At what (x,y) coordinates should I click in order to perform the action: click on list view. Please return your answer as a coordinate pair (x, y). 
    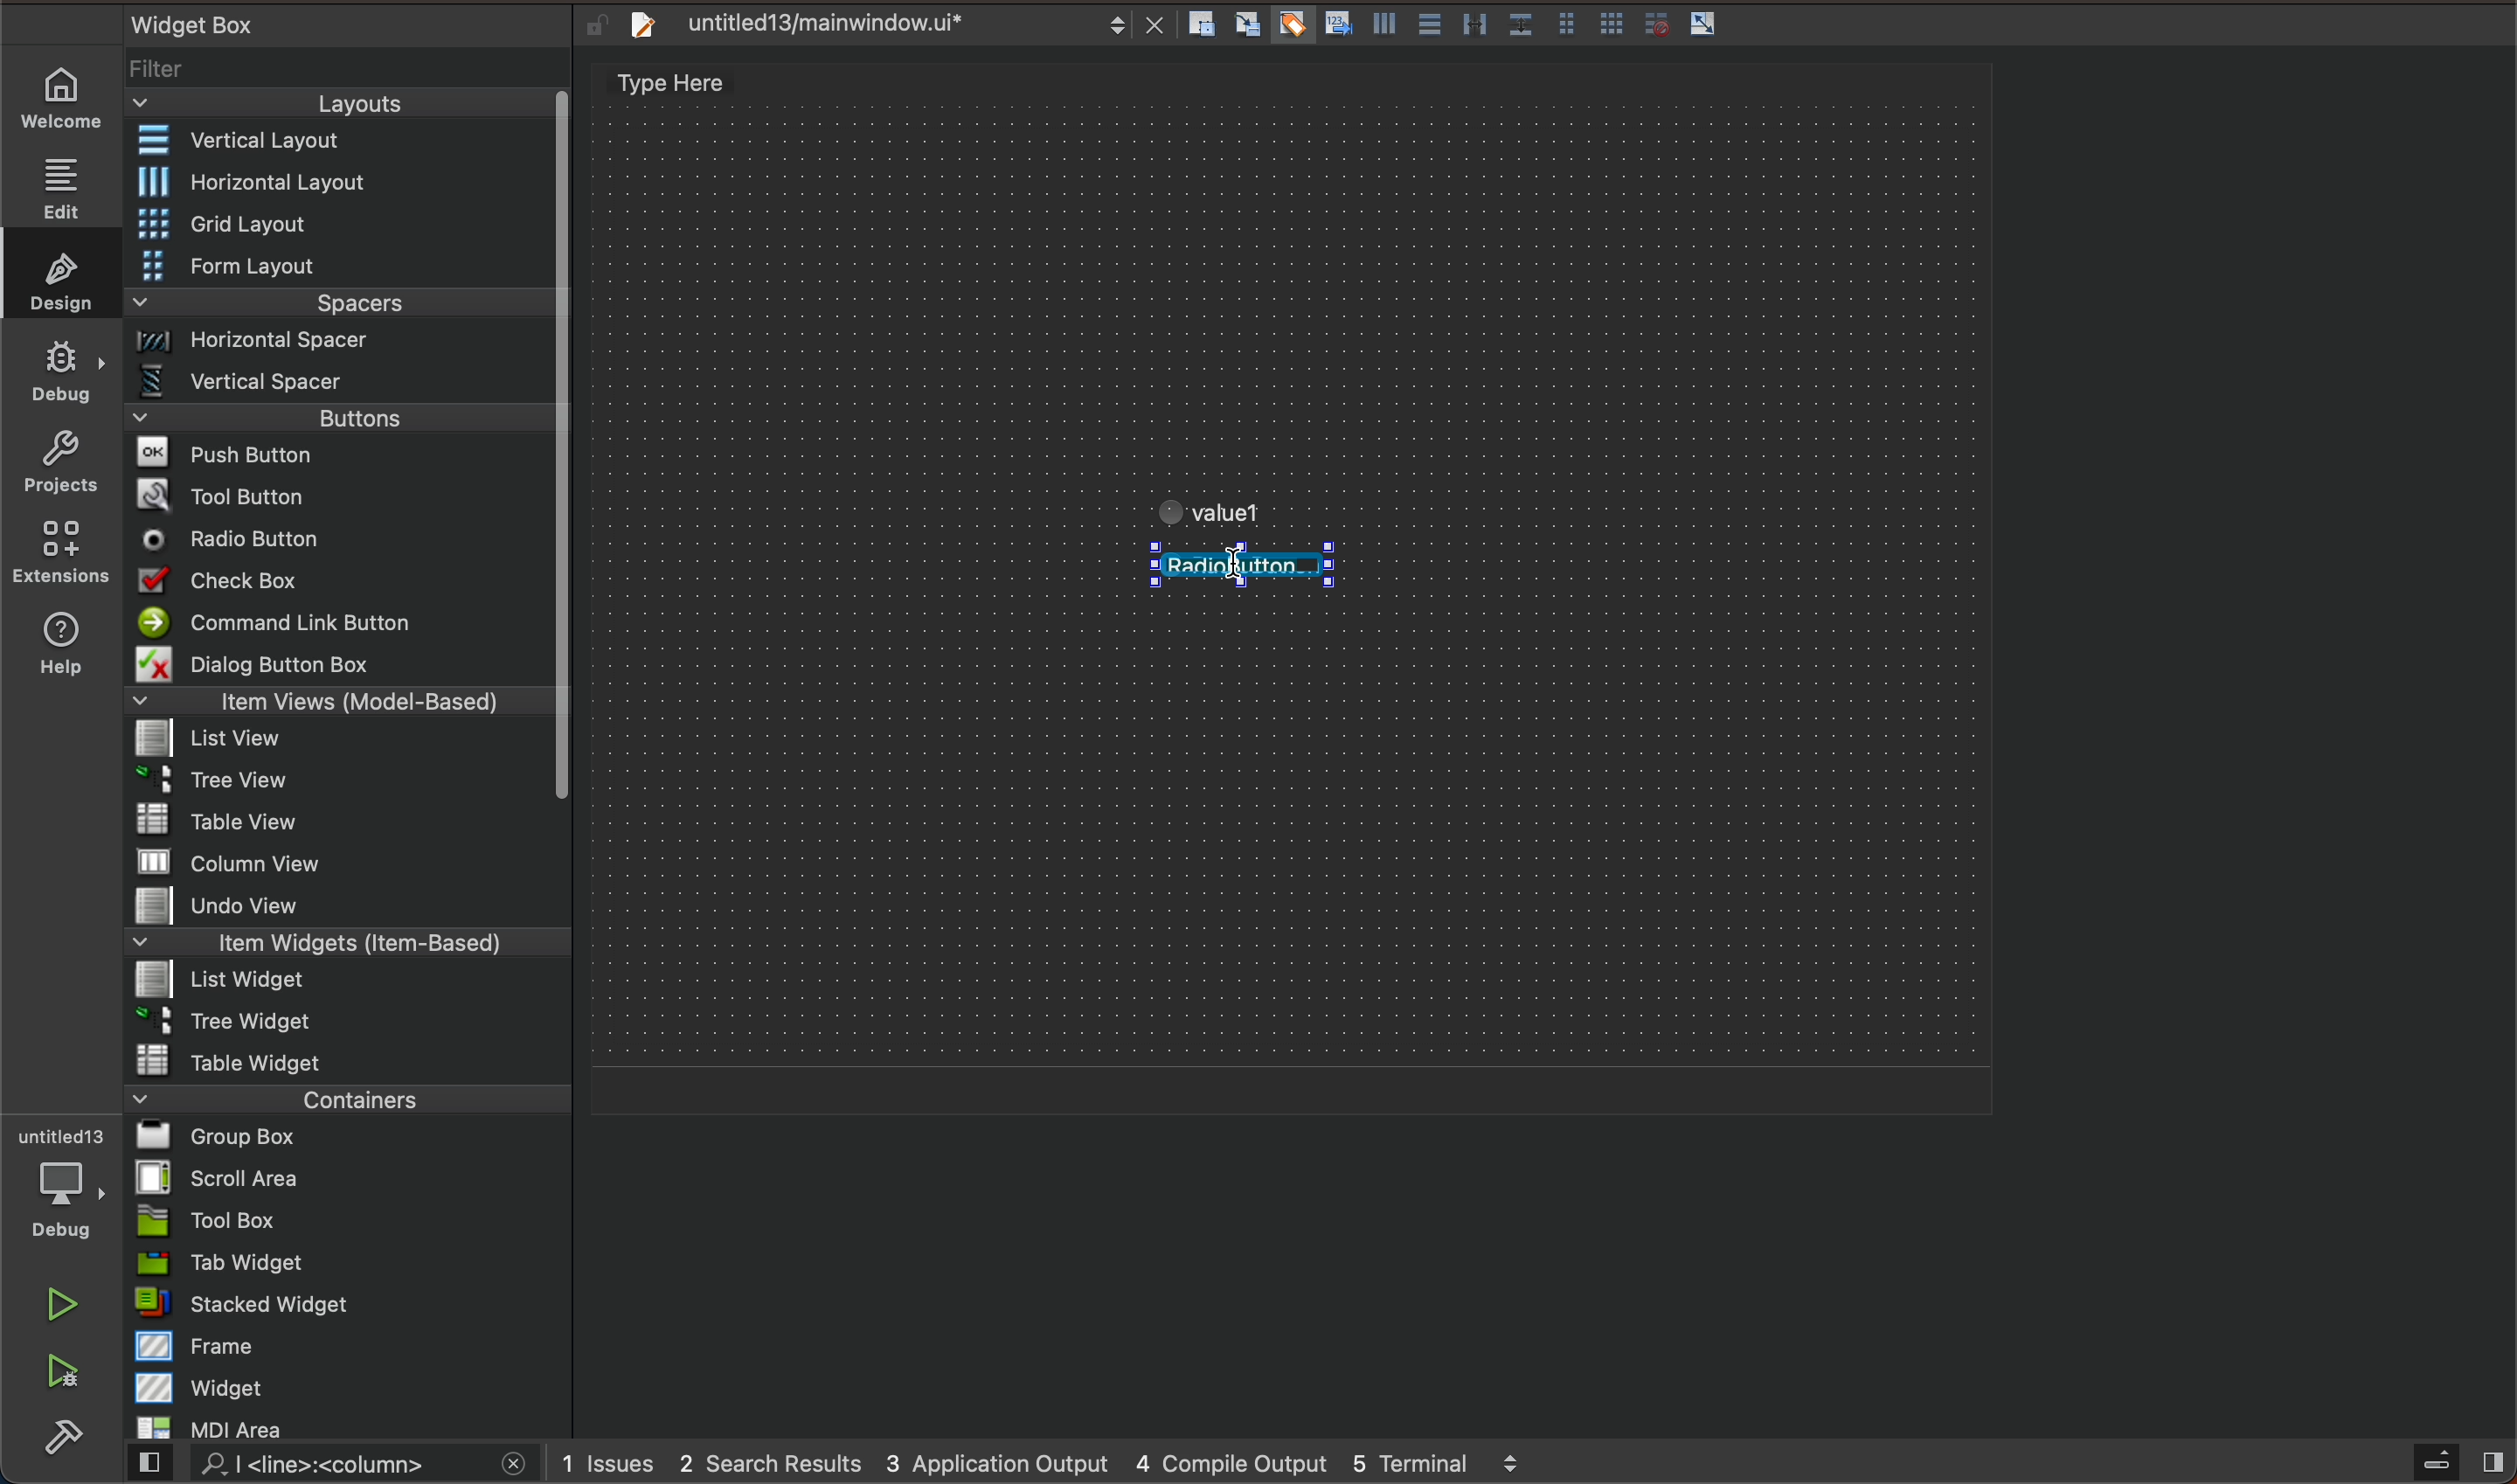
    Looking at the image, I should click on (336, 745).